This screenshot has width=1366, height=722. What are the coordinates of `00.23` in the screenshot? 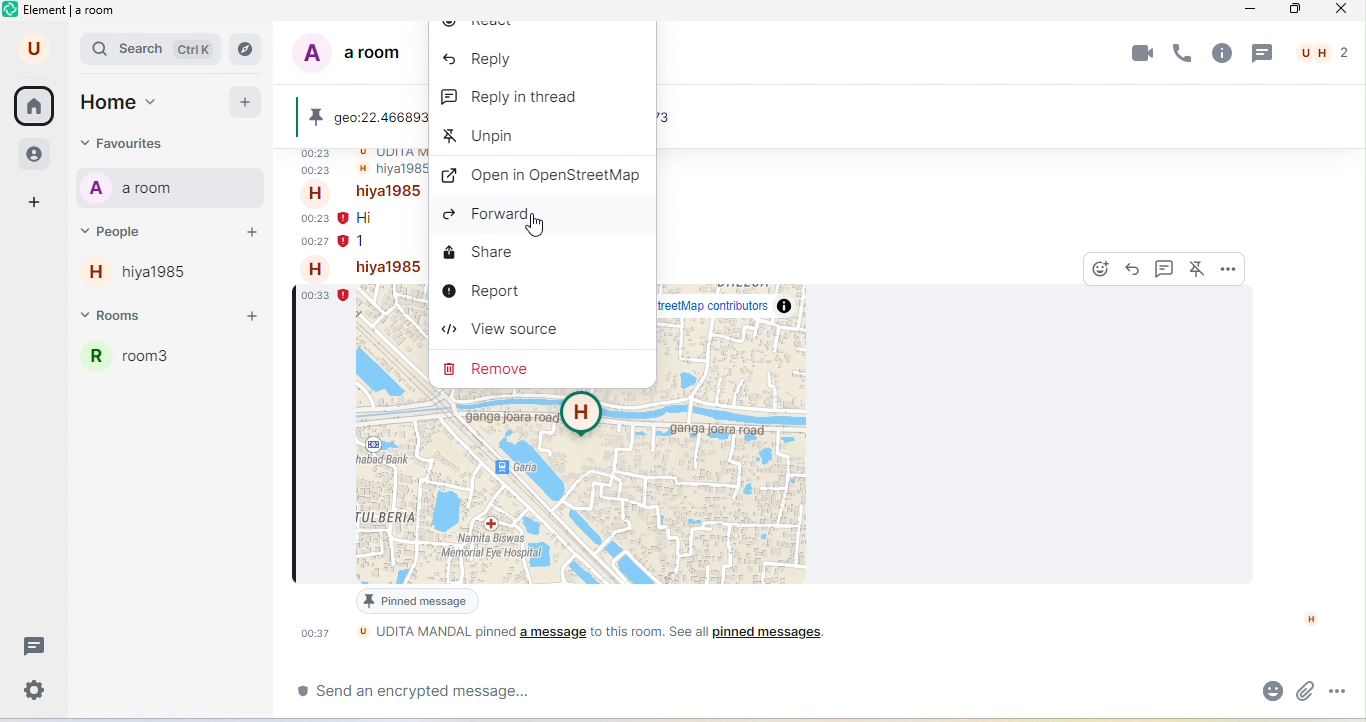 It's located at (319, 155).